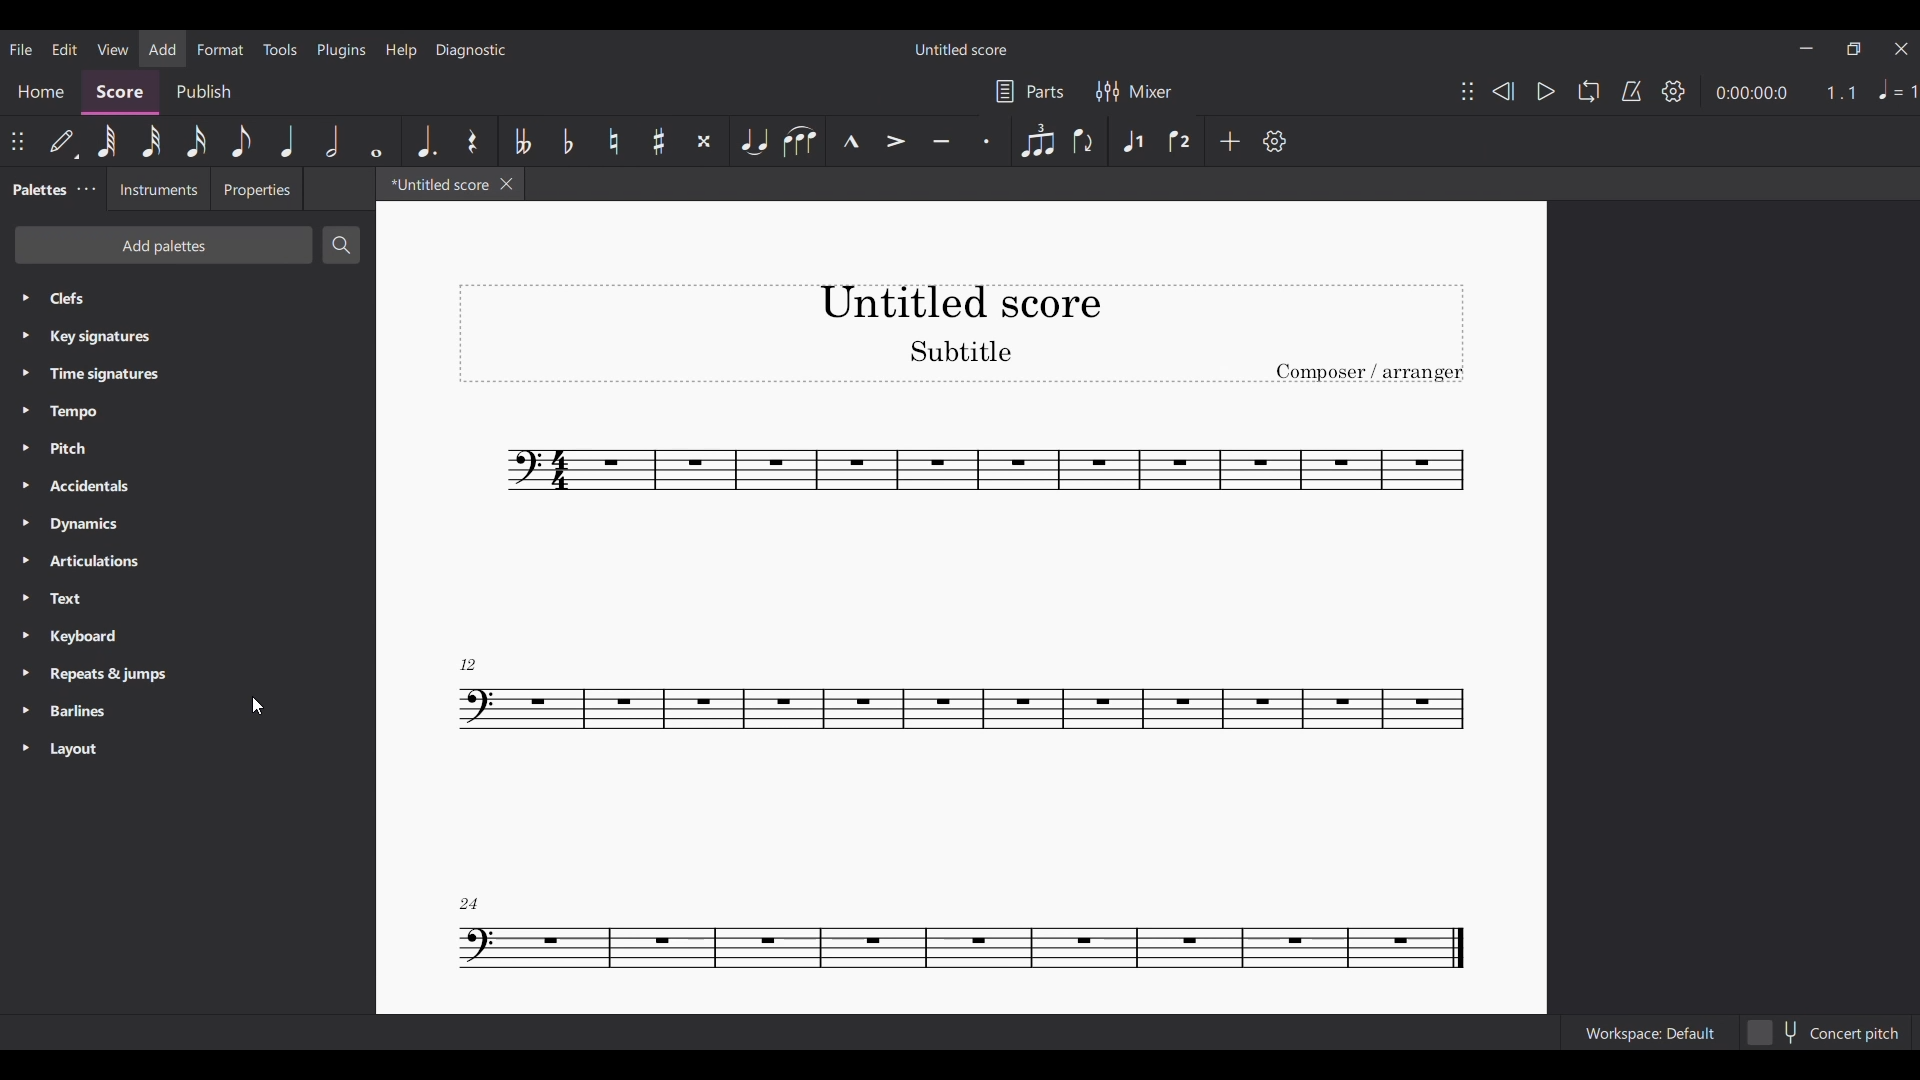 This screenshot has width=1920, height=1080. Describe the element at coordinates (702, 141) in the screenshot. I see `Tupplet` at that location.